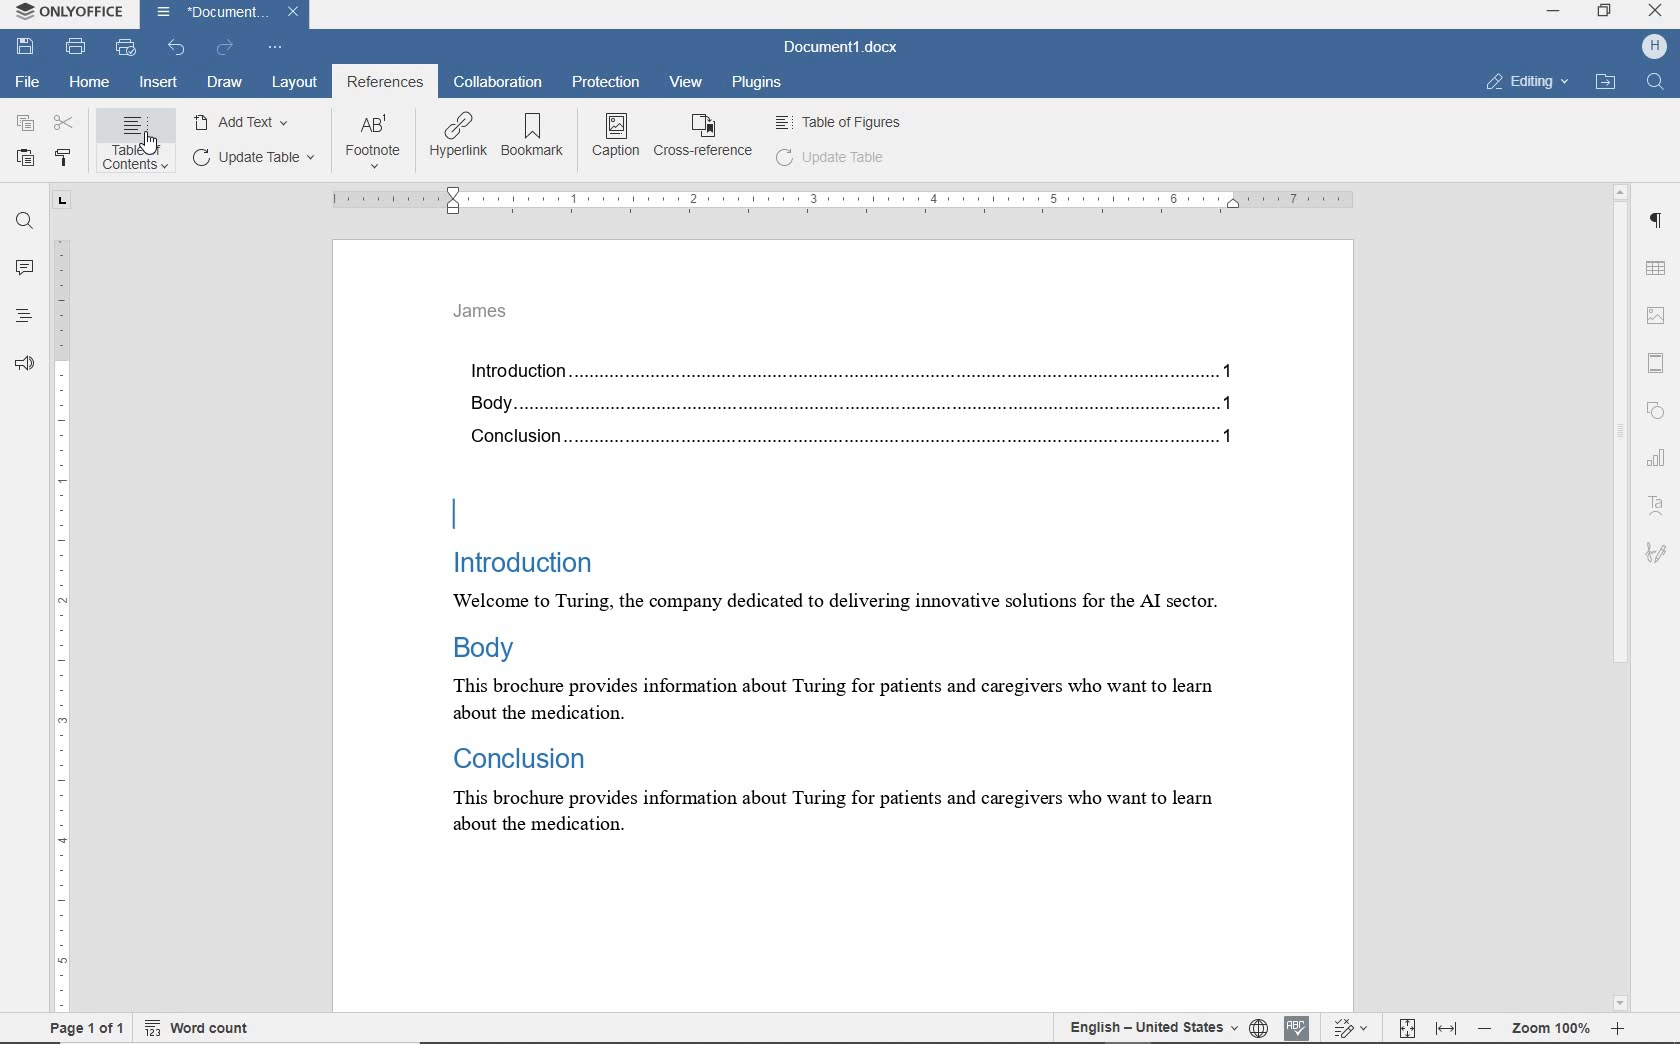  What do you see at coordinates (1654, 50) in the screenshot?
I see `HP` at bounding box center [1654, 50].